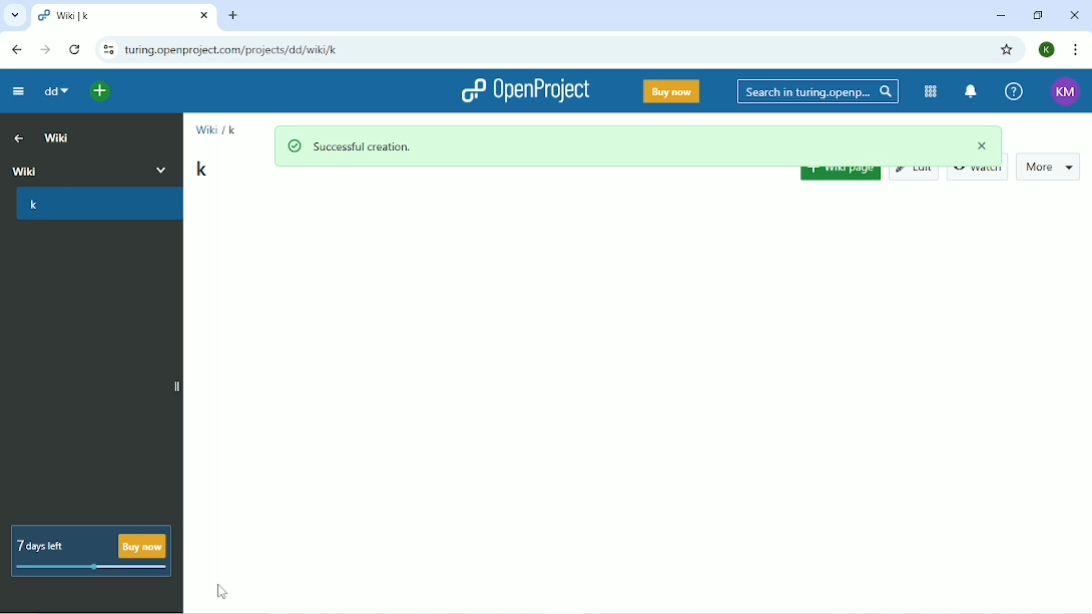 This screenshot has width=1092, height=614. I want to click on Account, so click(1067, 90).